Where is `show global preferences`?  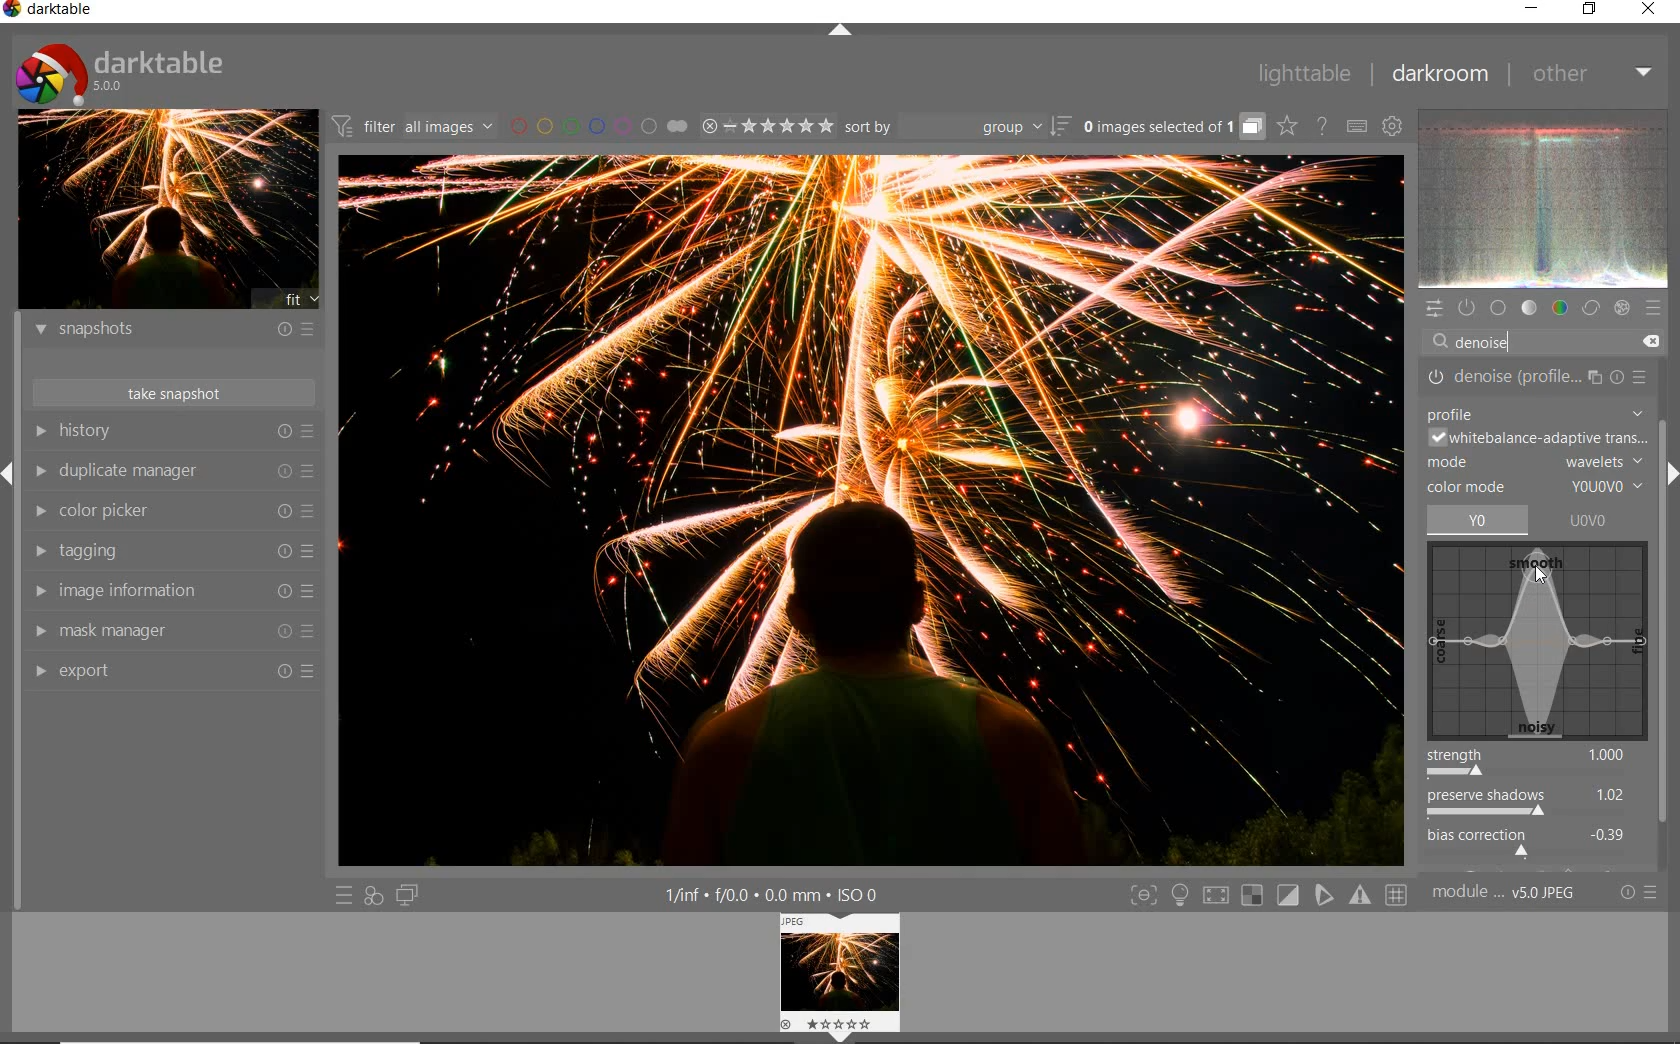 show global preferences is located at coordinates (1396, 126).